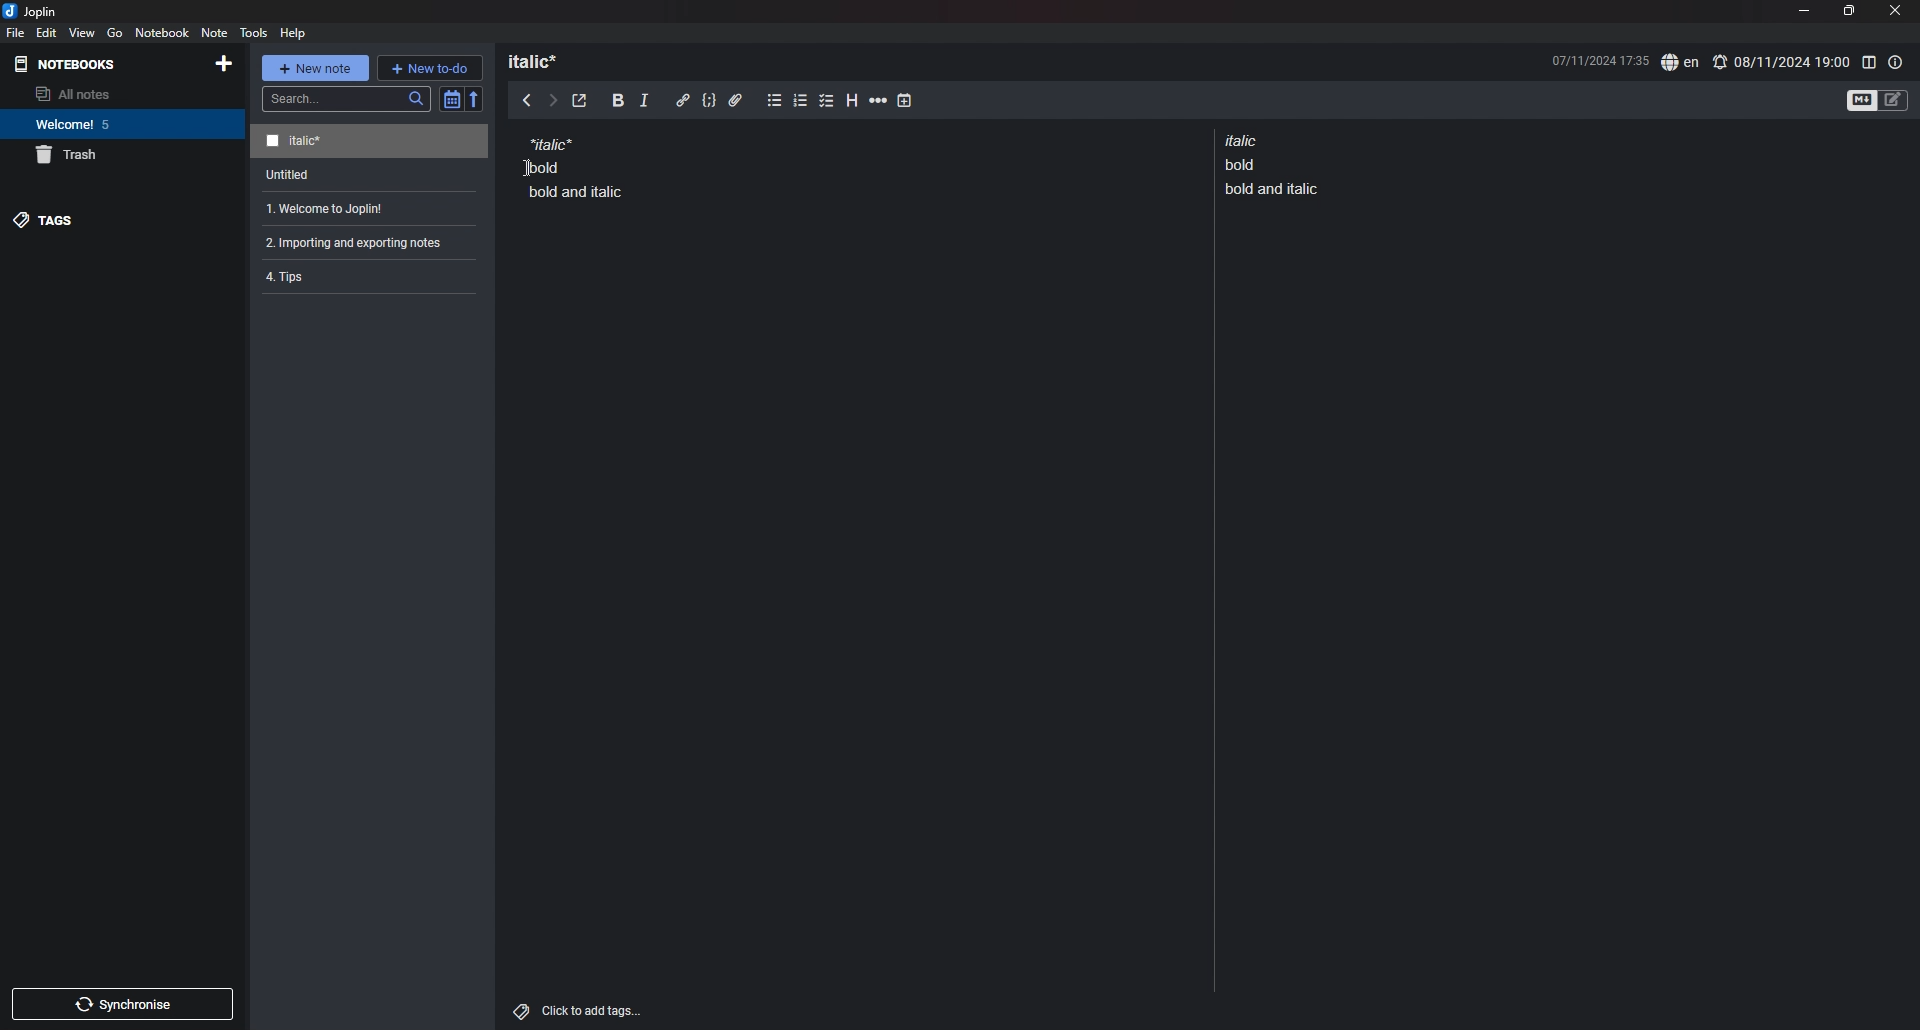  I want to click on horizontal rule, so click(878, 103).